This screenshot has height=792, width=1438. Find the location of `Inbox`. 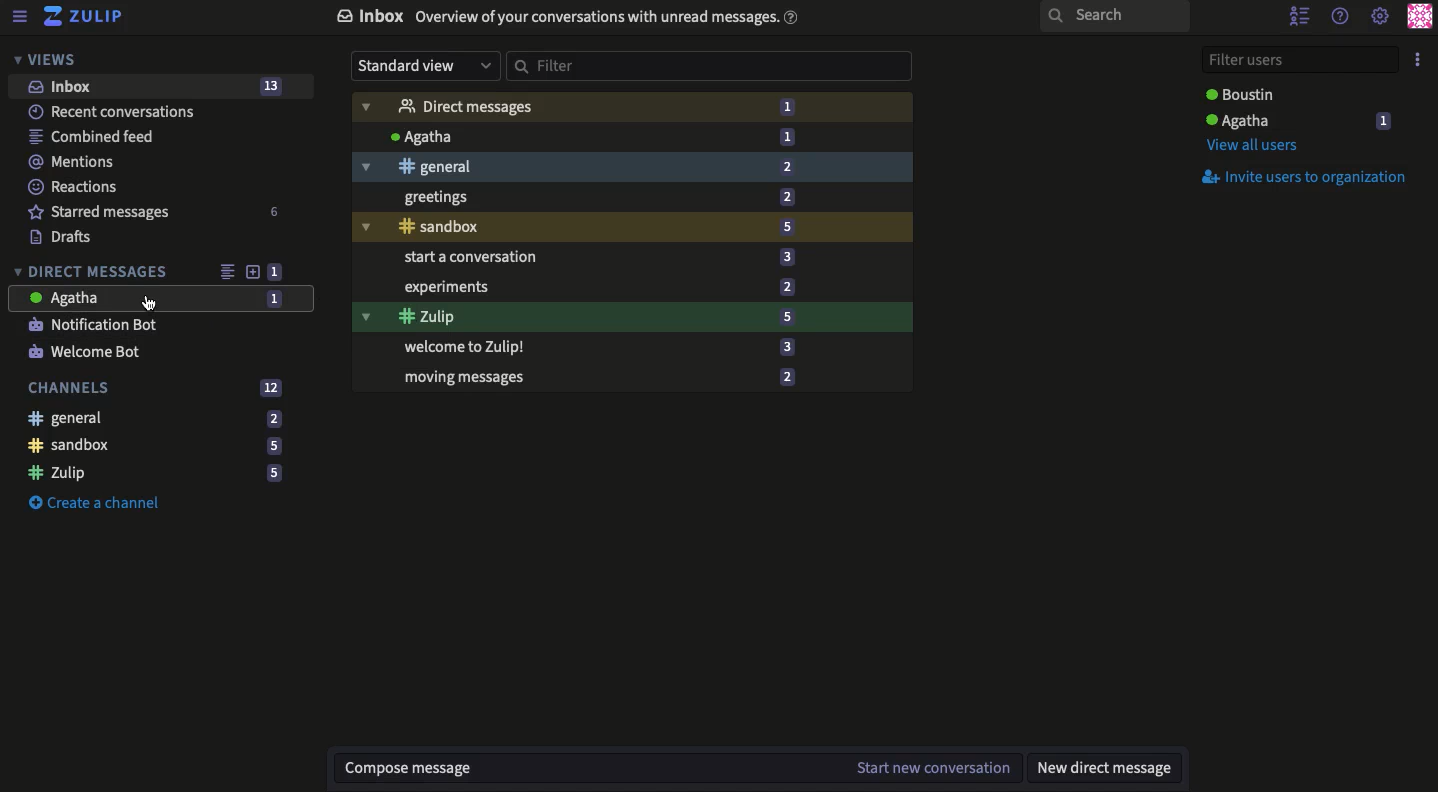

Inbox is located at coordinates (567, 18).